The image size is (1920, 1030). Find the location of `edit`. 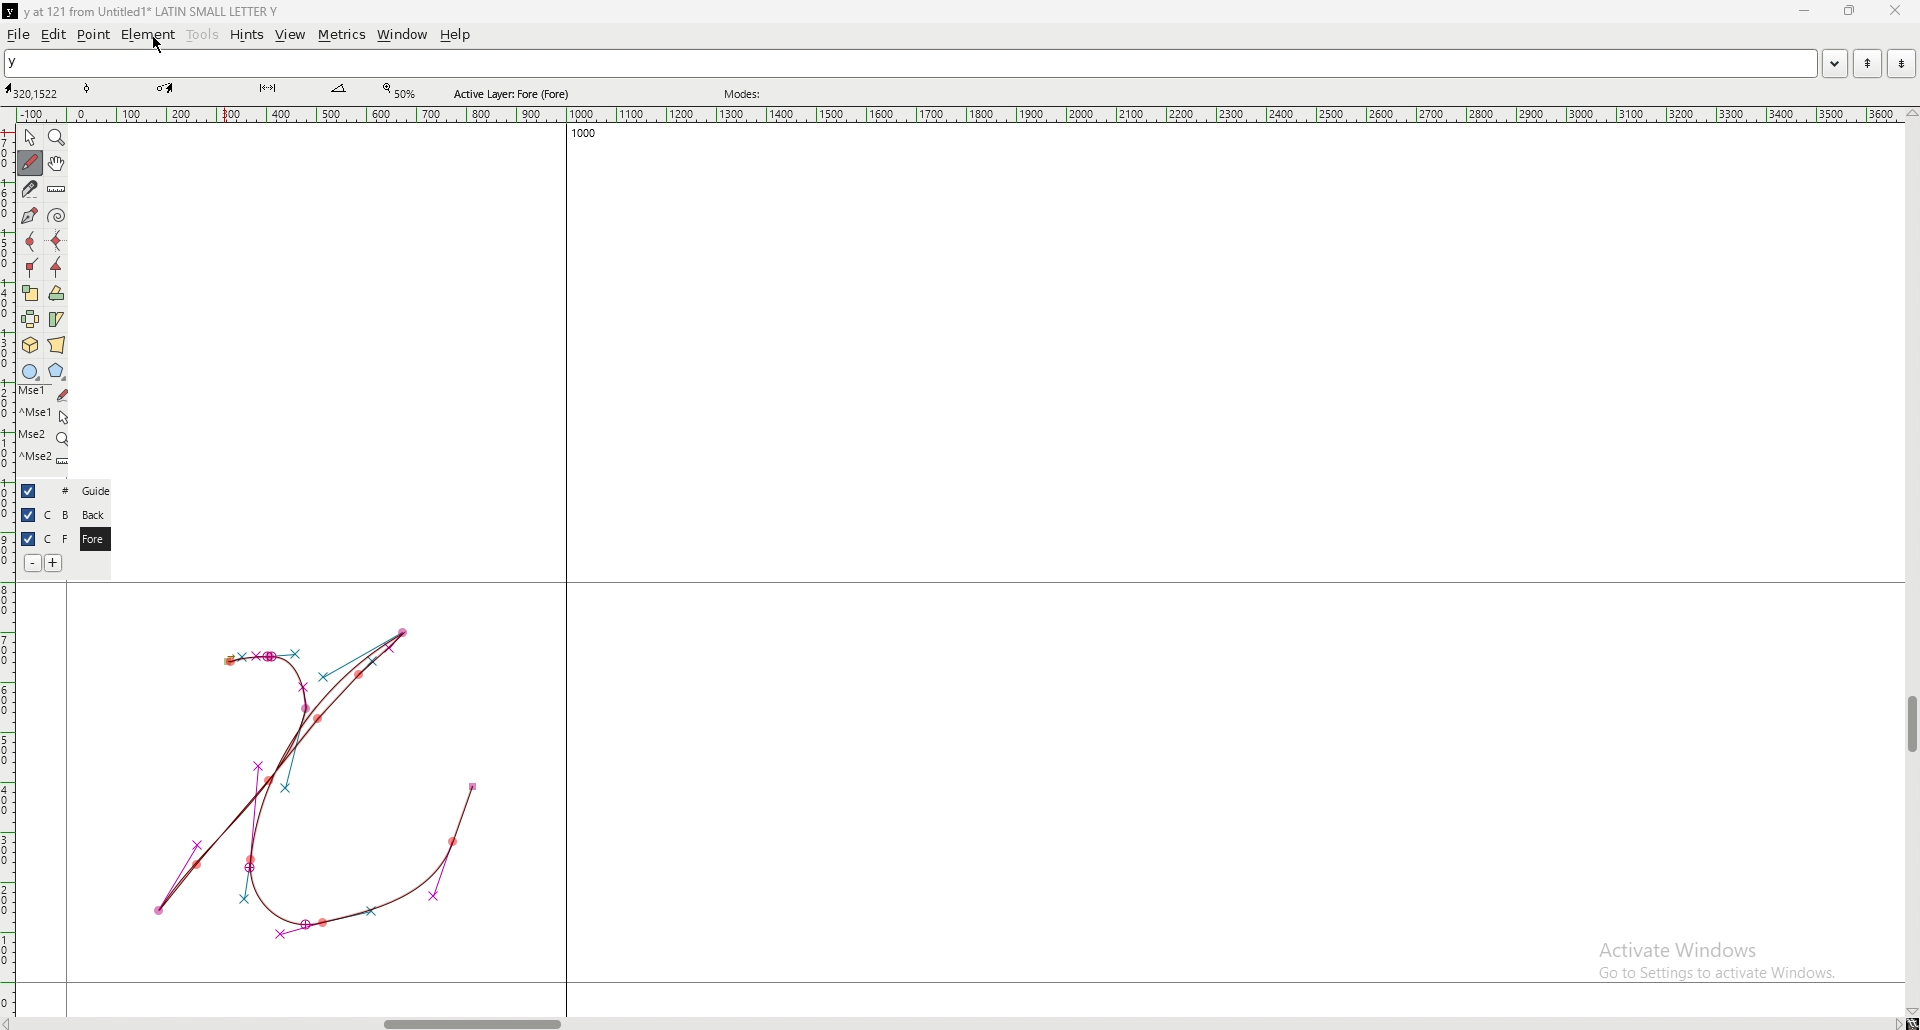

edit is located at coordinates (54, 35).